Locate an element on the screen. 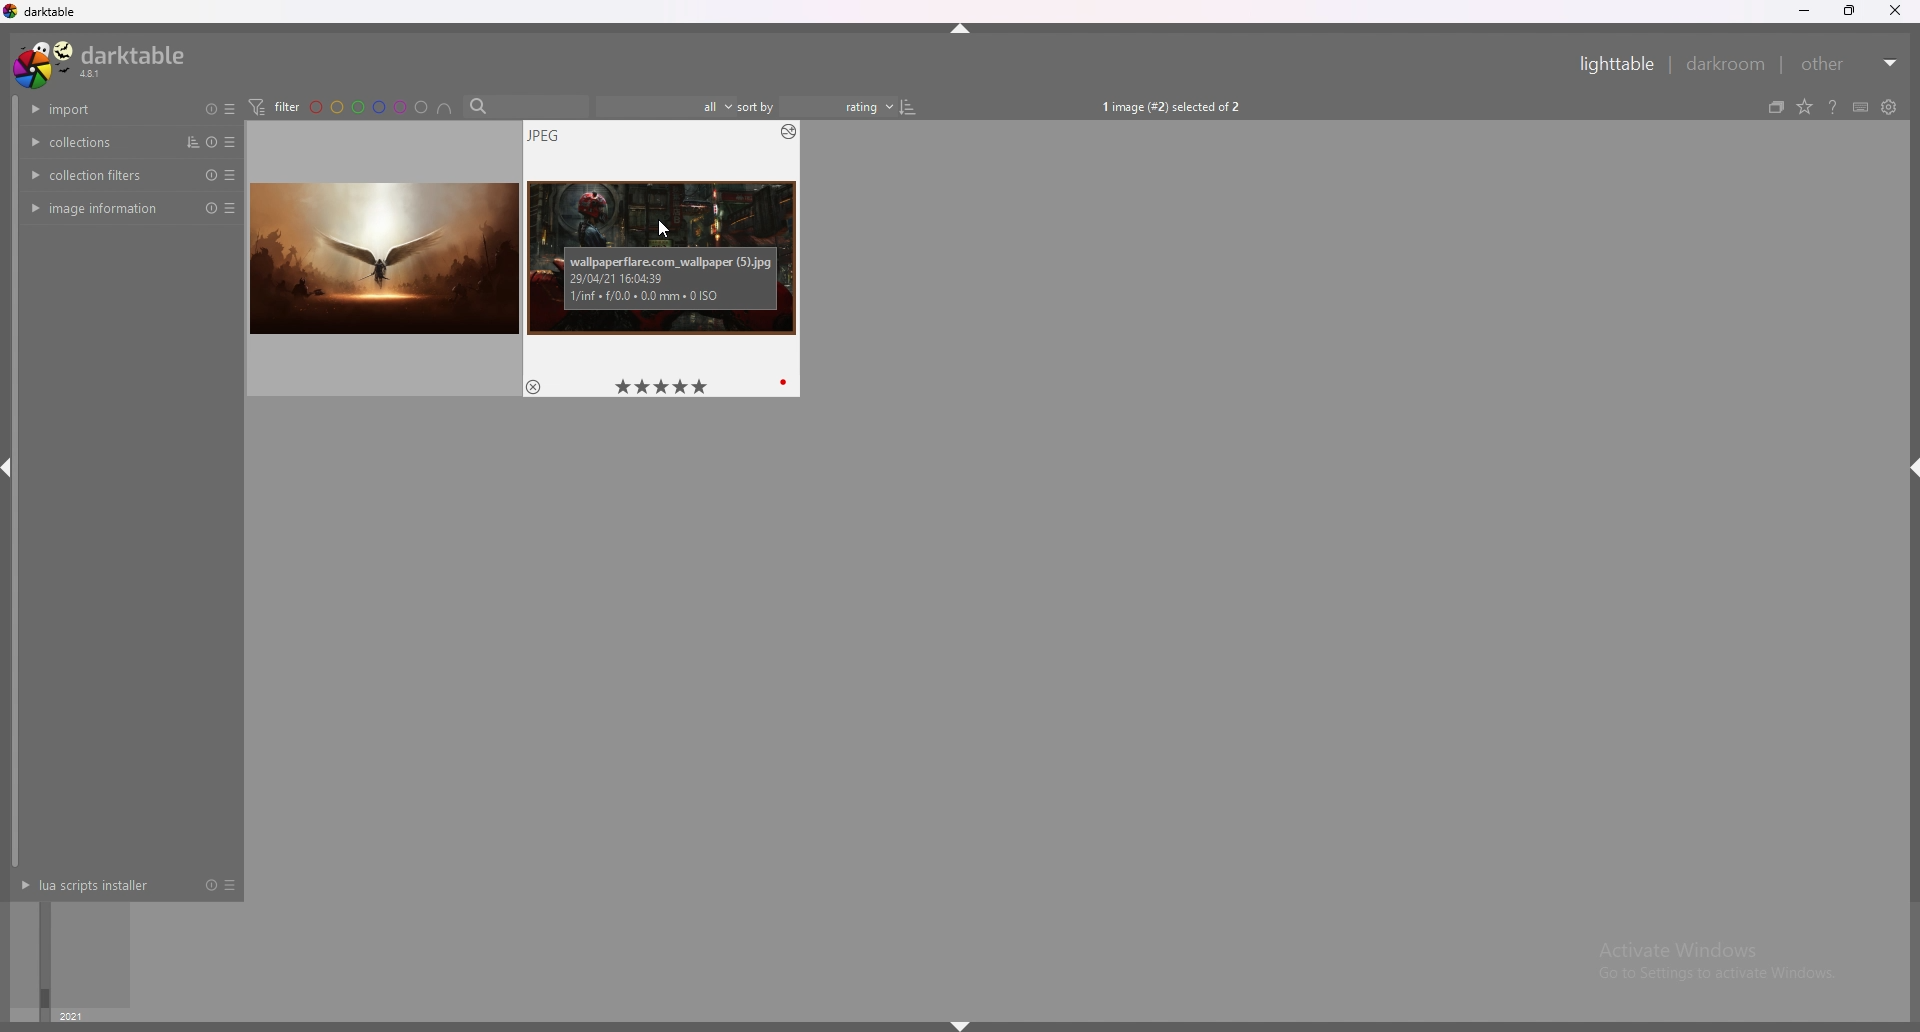  presets is located at coordinates (230, 109).